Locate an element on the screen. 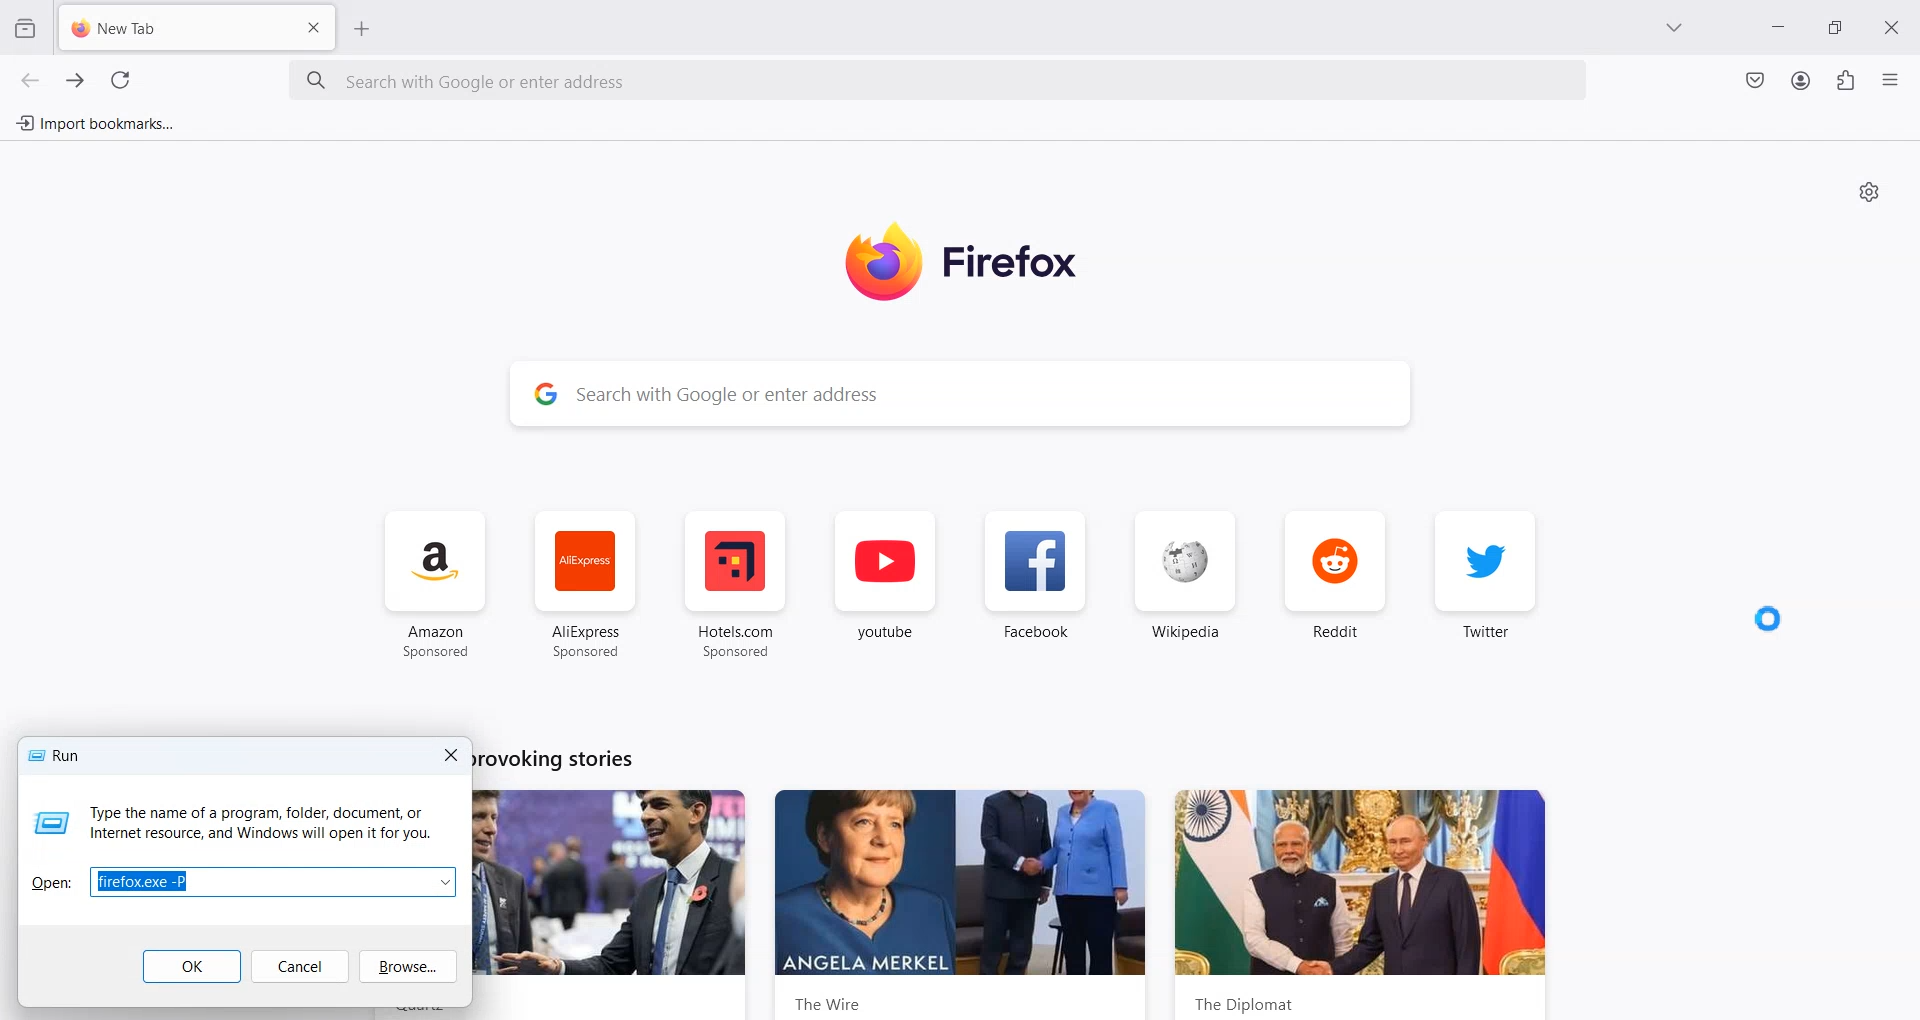 The width and height of the screenshot is (1920, 1020). Personalize new tab  is located at coordinates (1869, 191).